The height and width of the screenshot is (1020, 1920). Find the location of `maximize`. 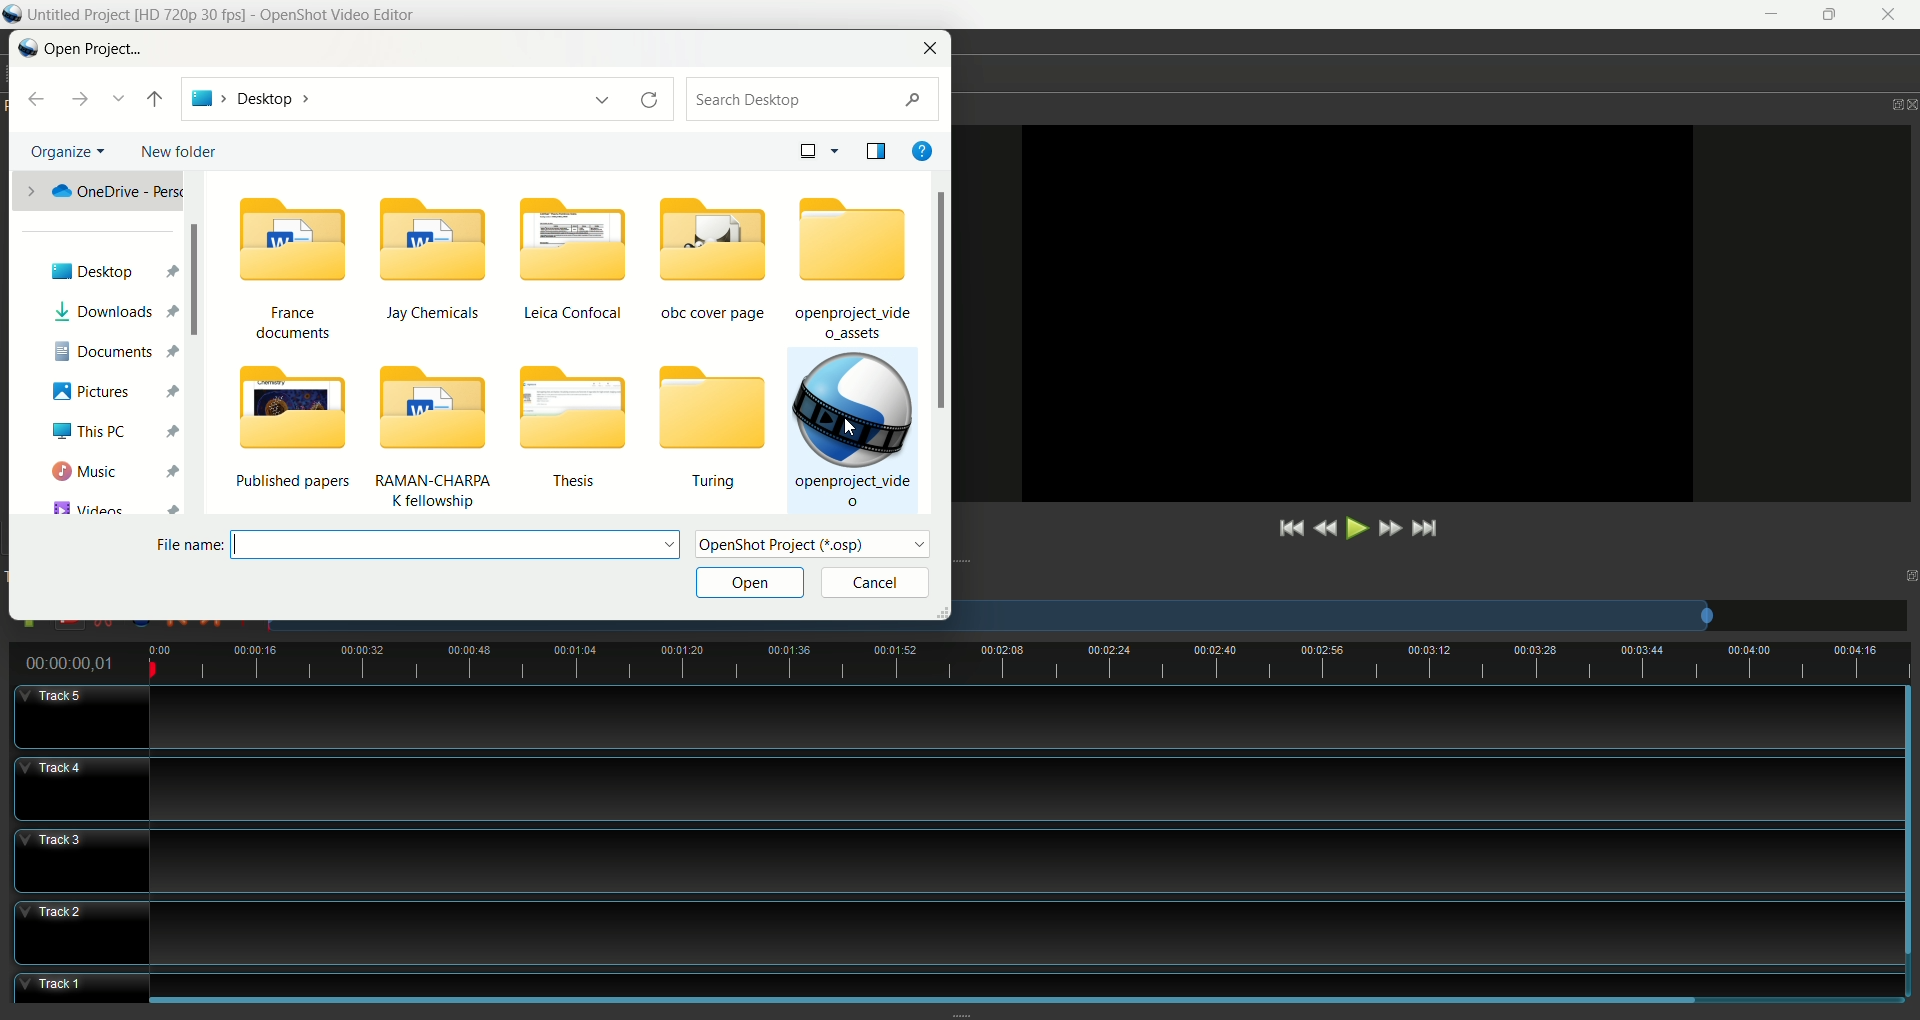

maximize is located at coordinates (1908, 573).